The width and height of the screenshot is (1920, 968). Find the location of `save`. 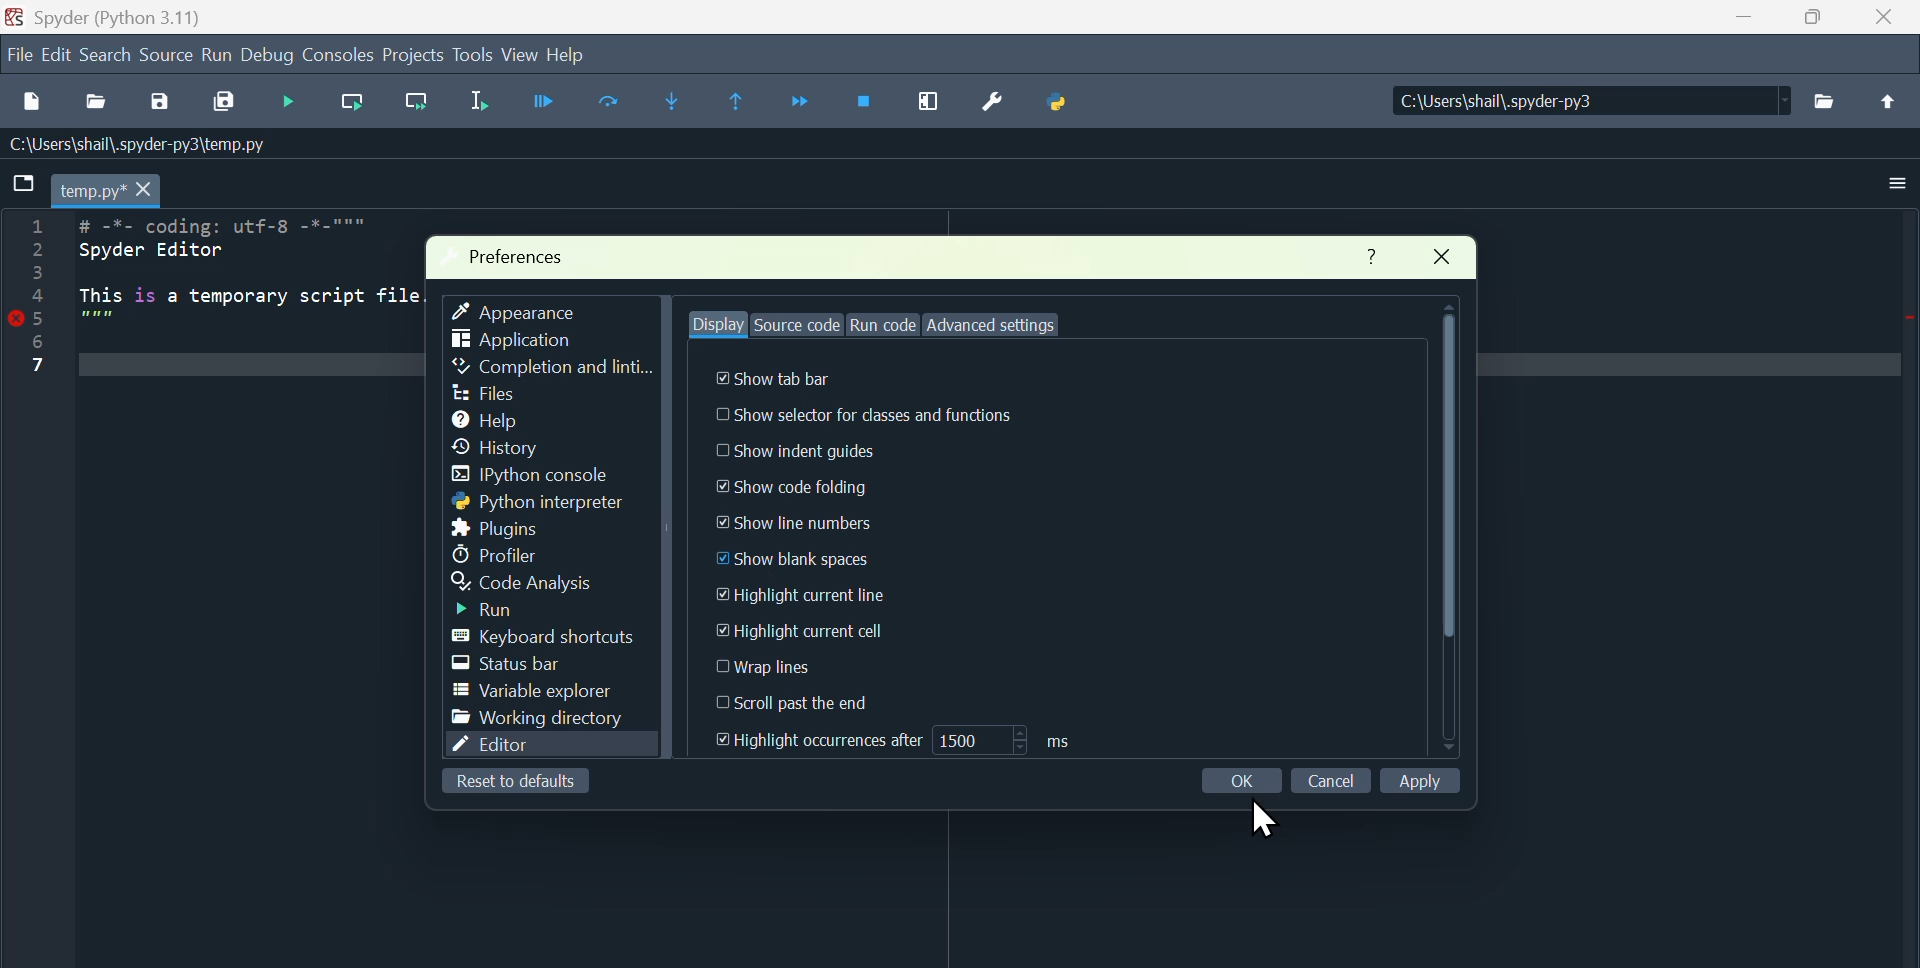

save is located at coordinates (163, 106).